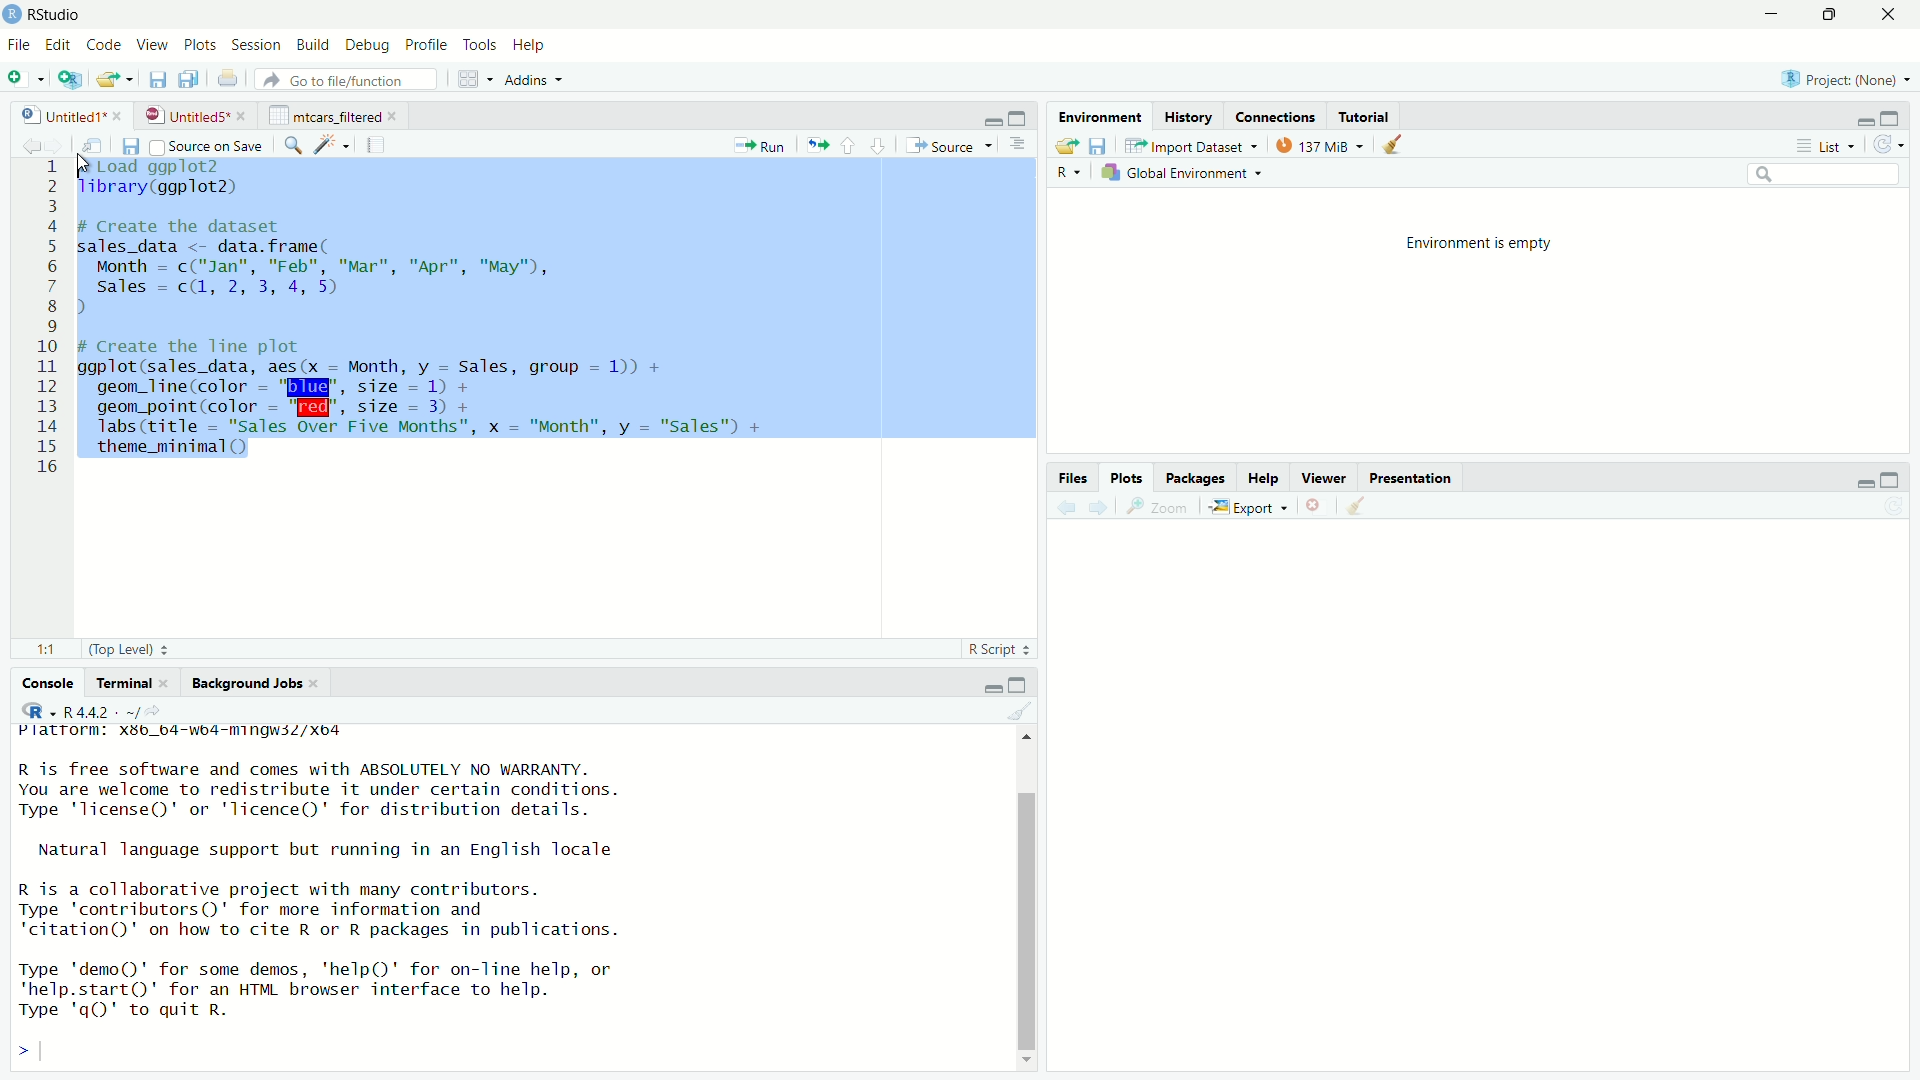 Image resolution: width=1920 pixels, height=1080 pixels. Describe the element at coordinates (428, 45) in the screenshot. I see `profile` at that location.